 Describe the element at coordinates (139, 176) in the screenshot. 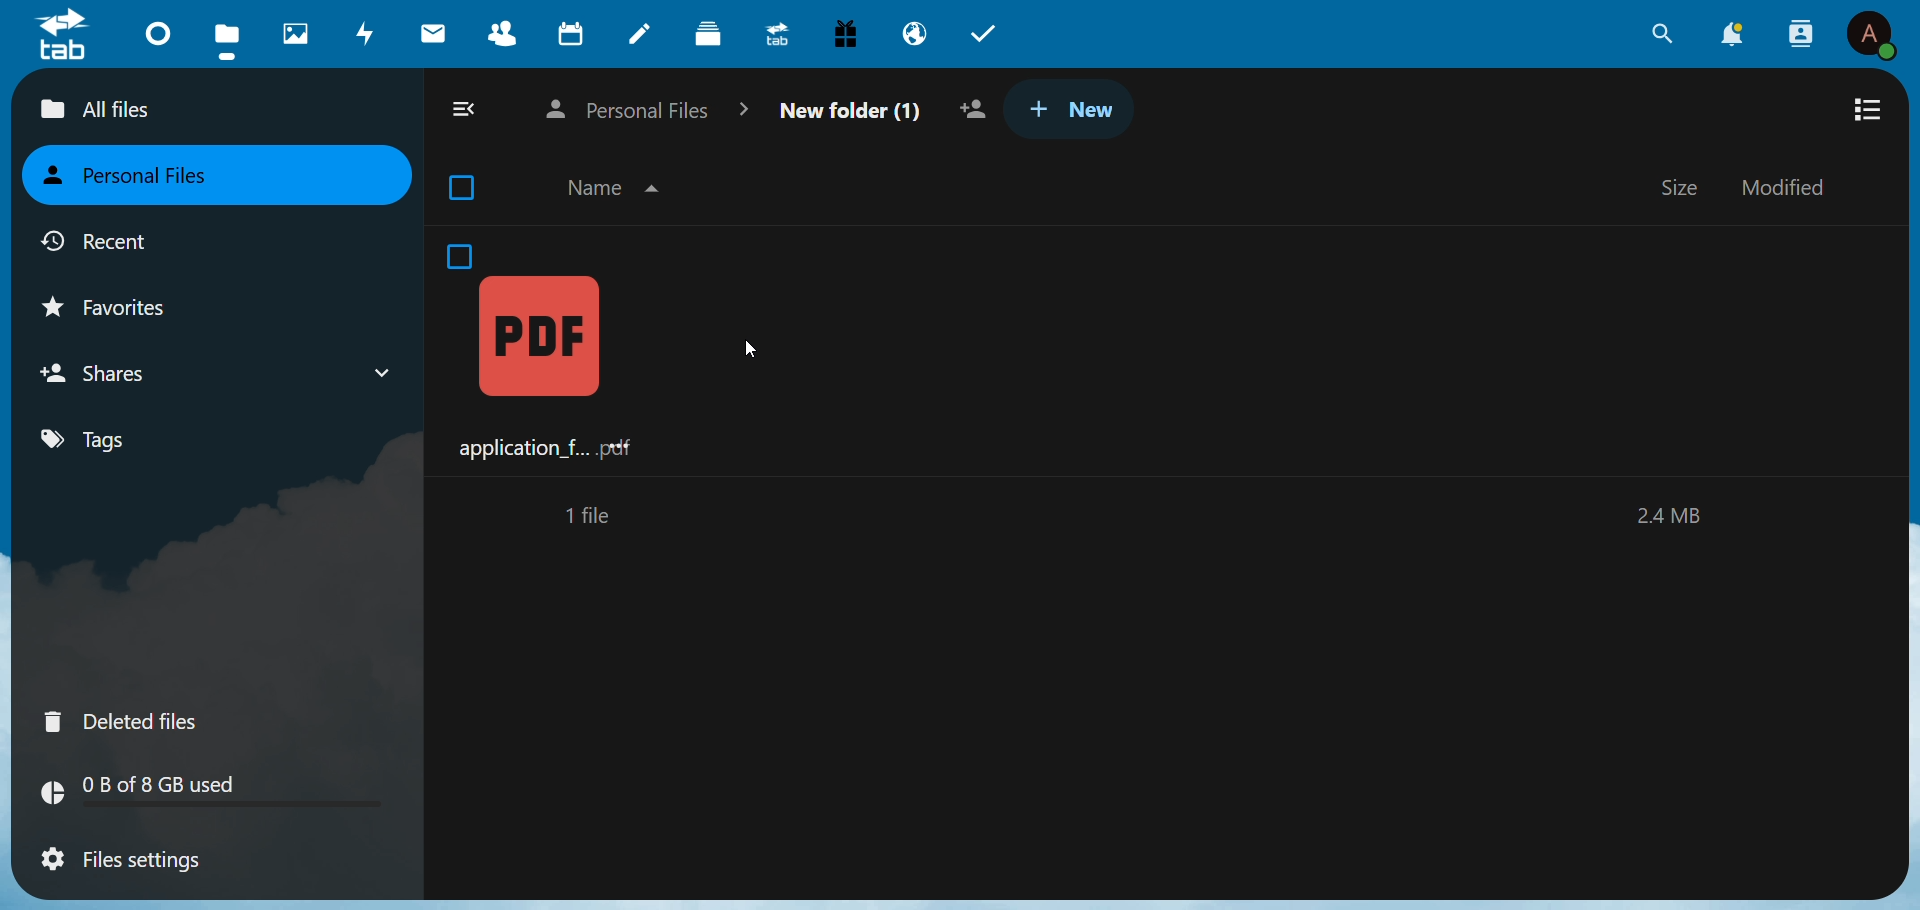

I see `personal files` at that location.